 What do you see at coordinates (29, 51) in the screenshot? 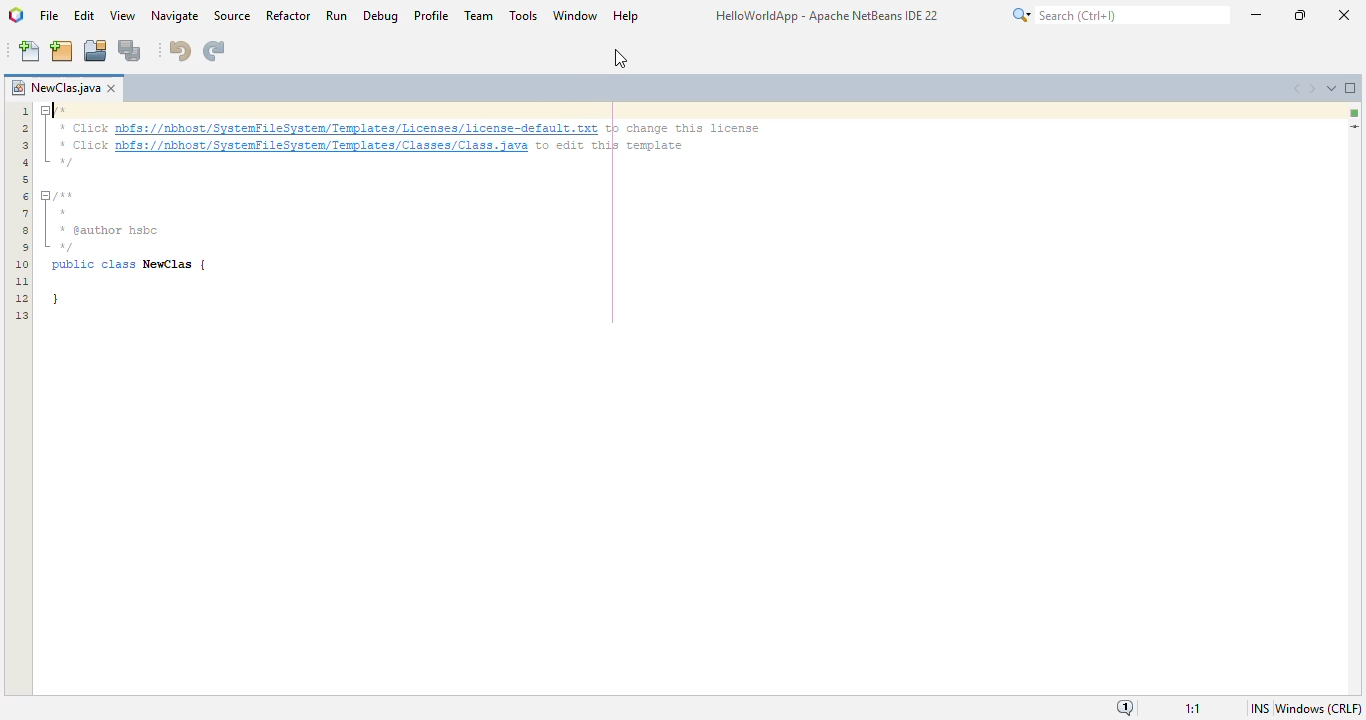
I see `new file` at bounding box center [29, 51].